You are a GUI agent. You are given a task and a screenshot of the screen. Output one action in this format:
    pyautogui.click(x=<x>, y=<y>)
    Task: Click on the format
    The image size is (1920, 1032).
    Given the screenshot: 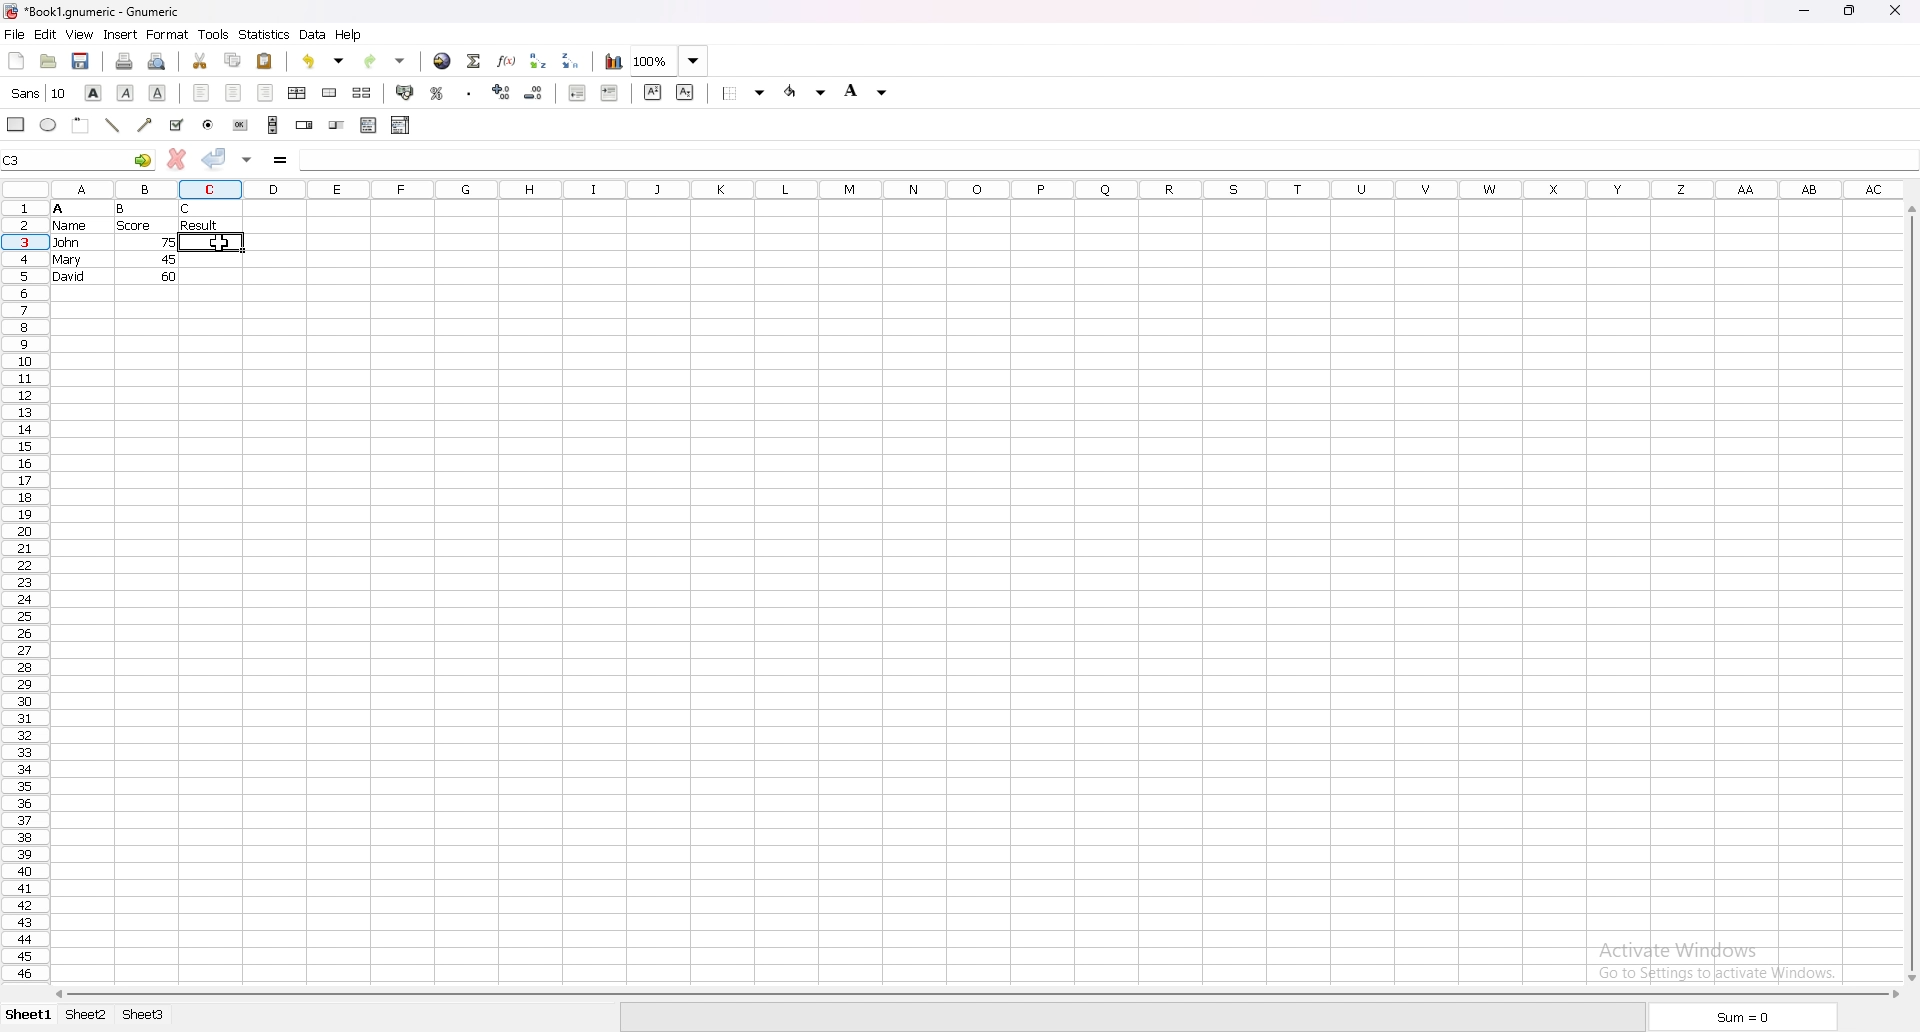 What is the action you would take?
    pyautogui.click(x=168, y=34)
    